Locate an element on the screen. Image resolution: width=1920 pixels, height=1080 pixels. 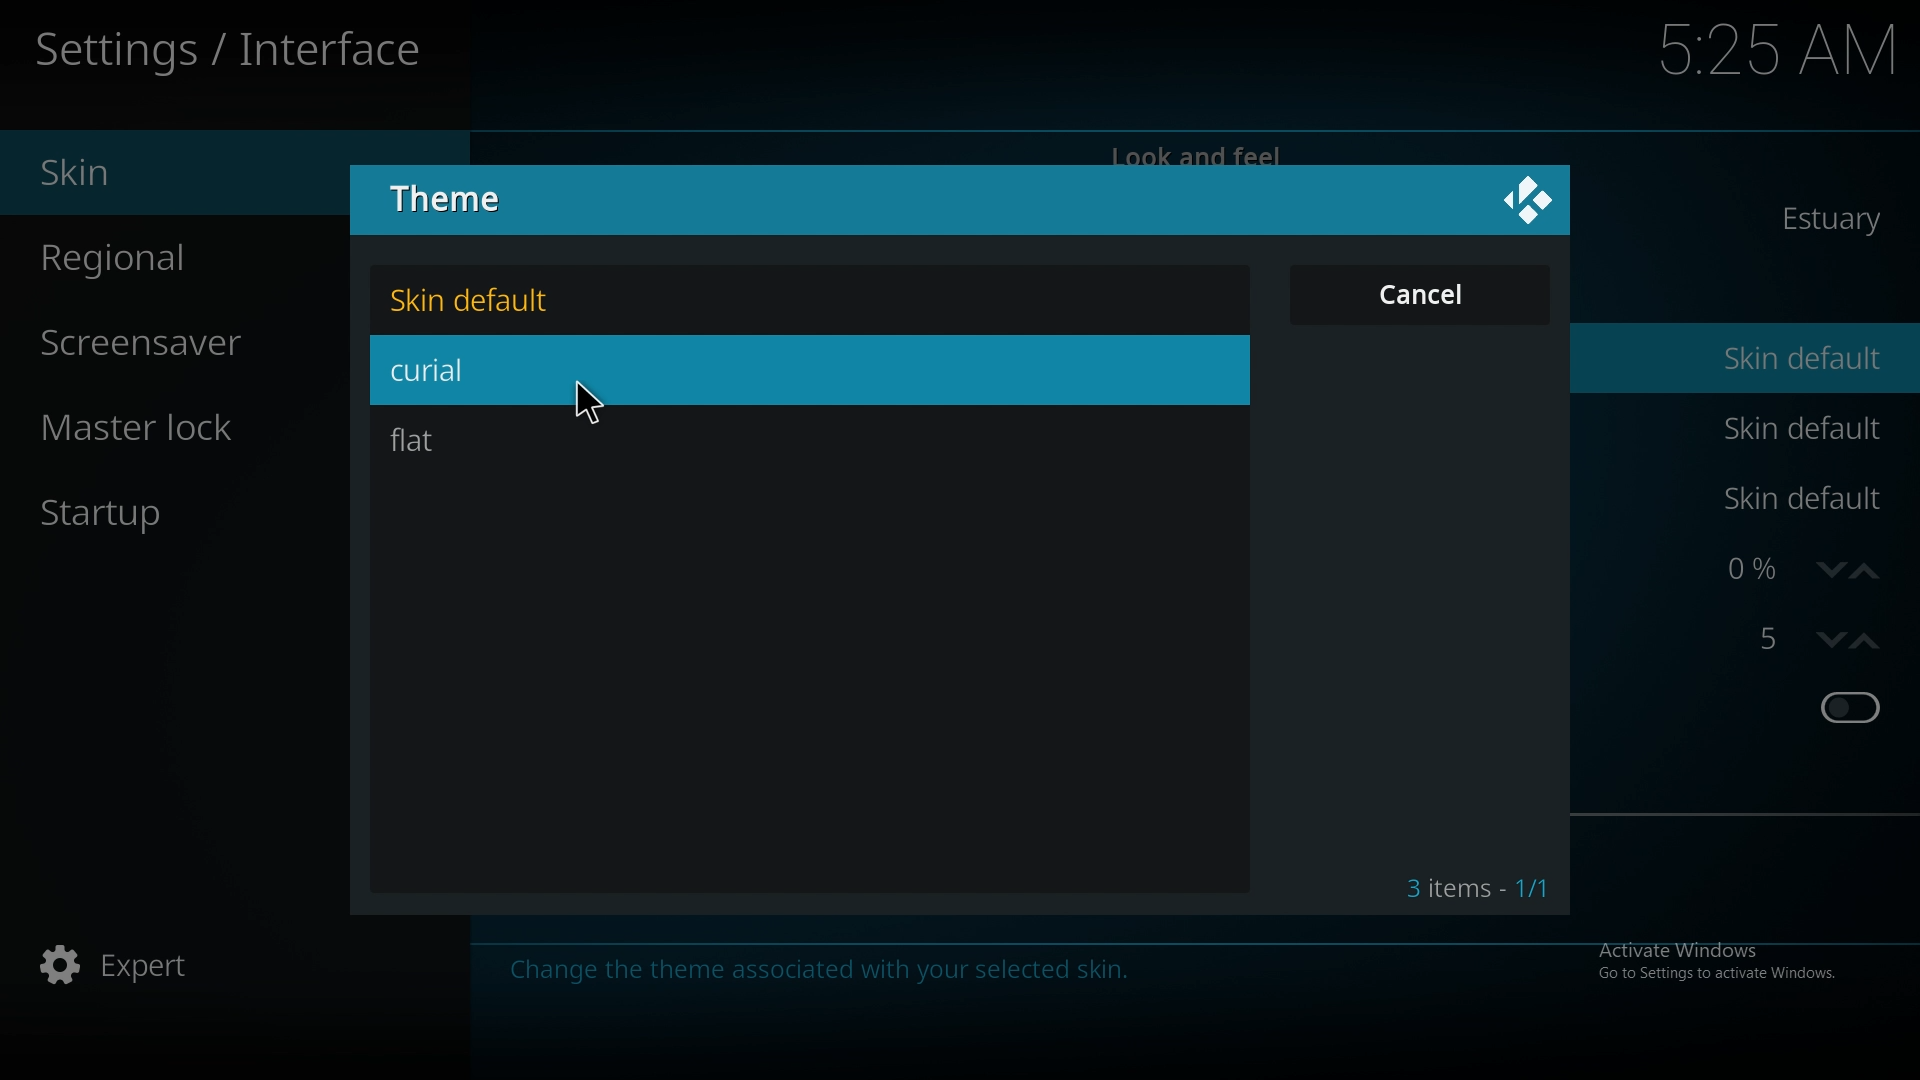
theme is located at coordinates (462, 197).